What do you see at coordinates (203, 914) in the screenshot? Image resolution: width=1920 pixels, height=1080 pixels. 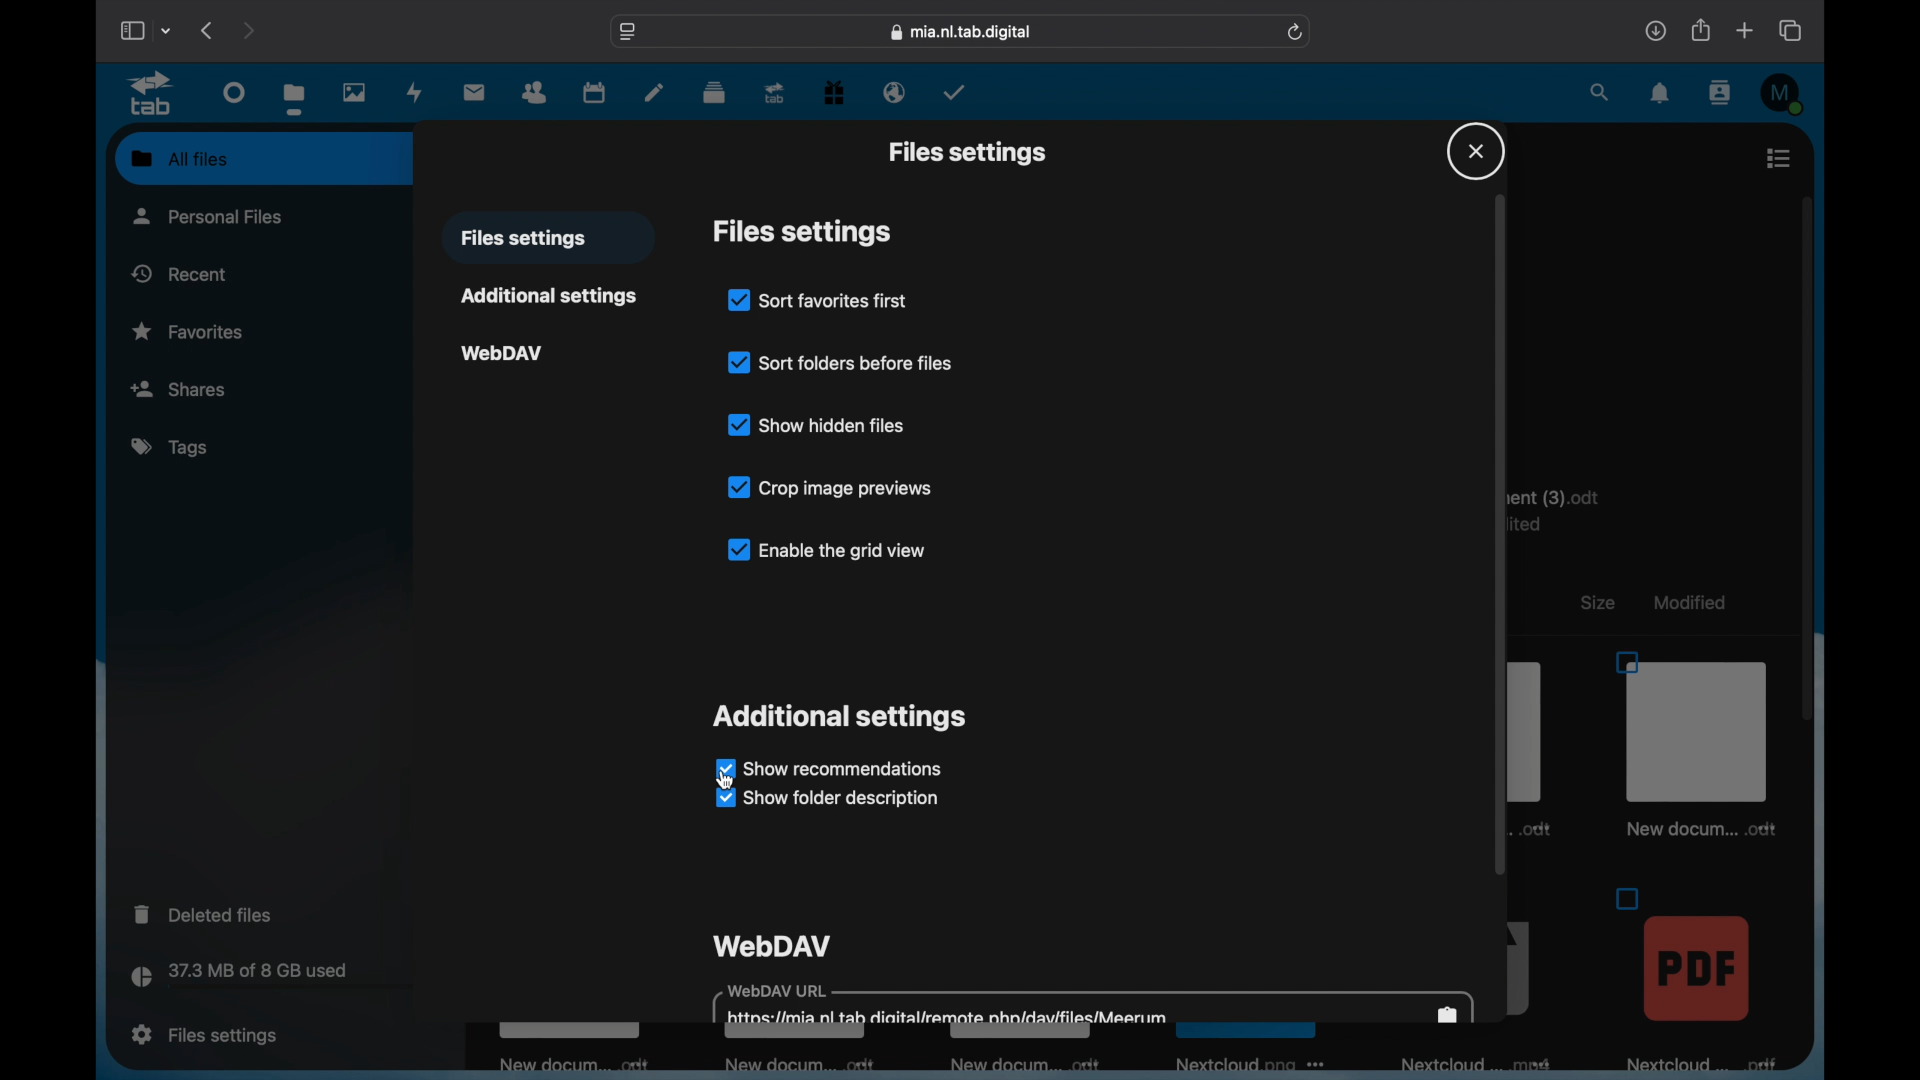 I see `deleted files` at bounding box center [203, 914].